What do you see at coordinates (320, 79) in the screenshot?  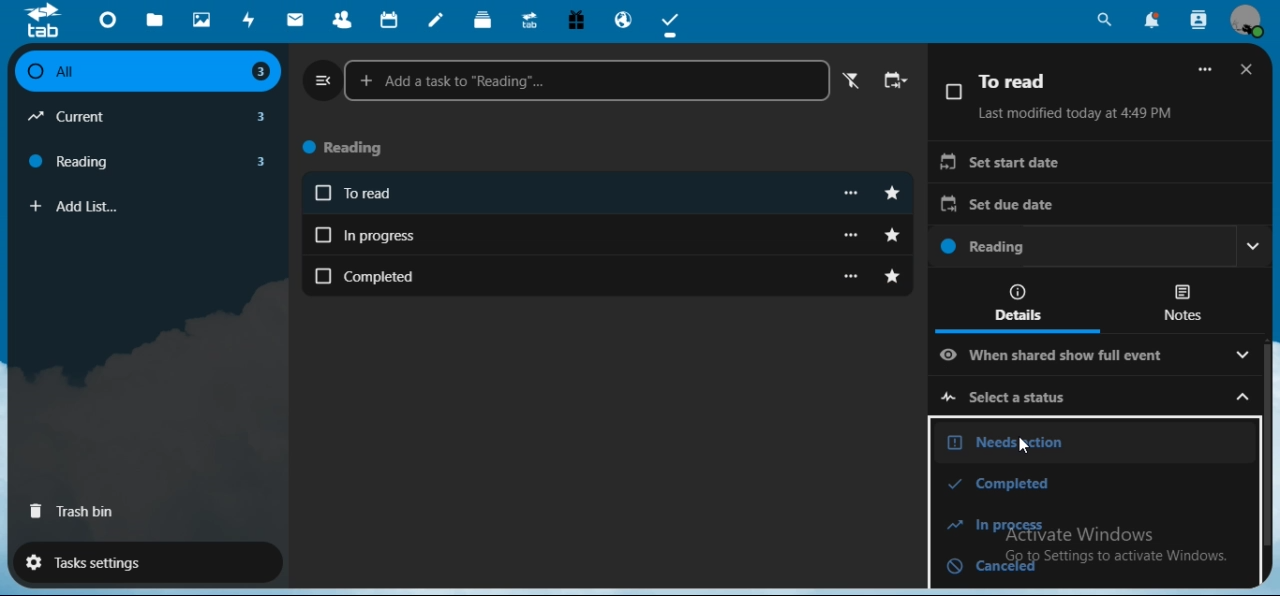 I see `close navigation` at bounding box center [320, 79].